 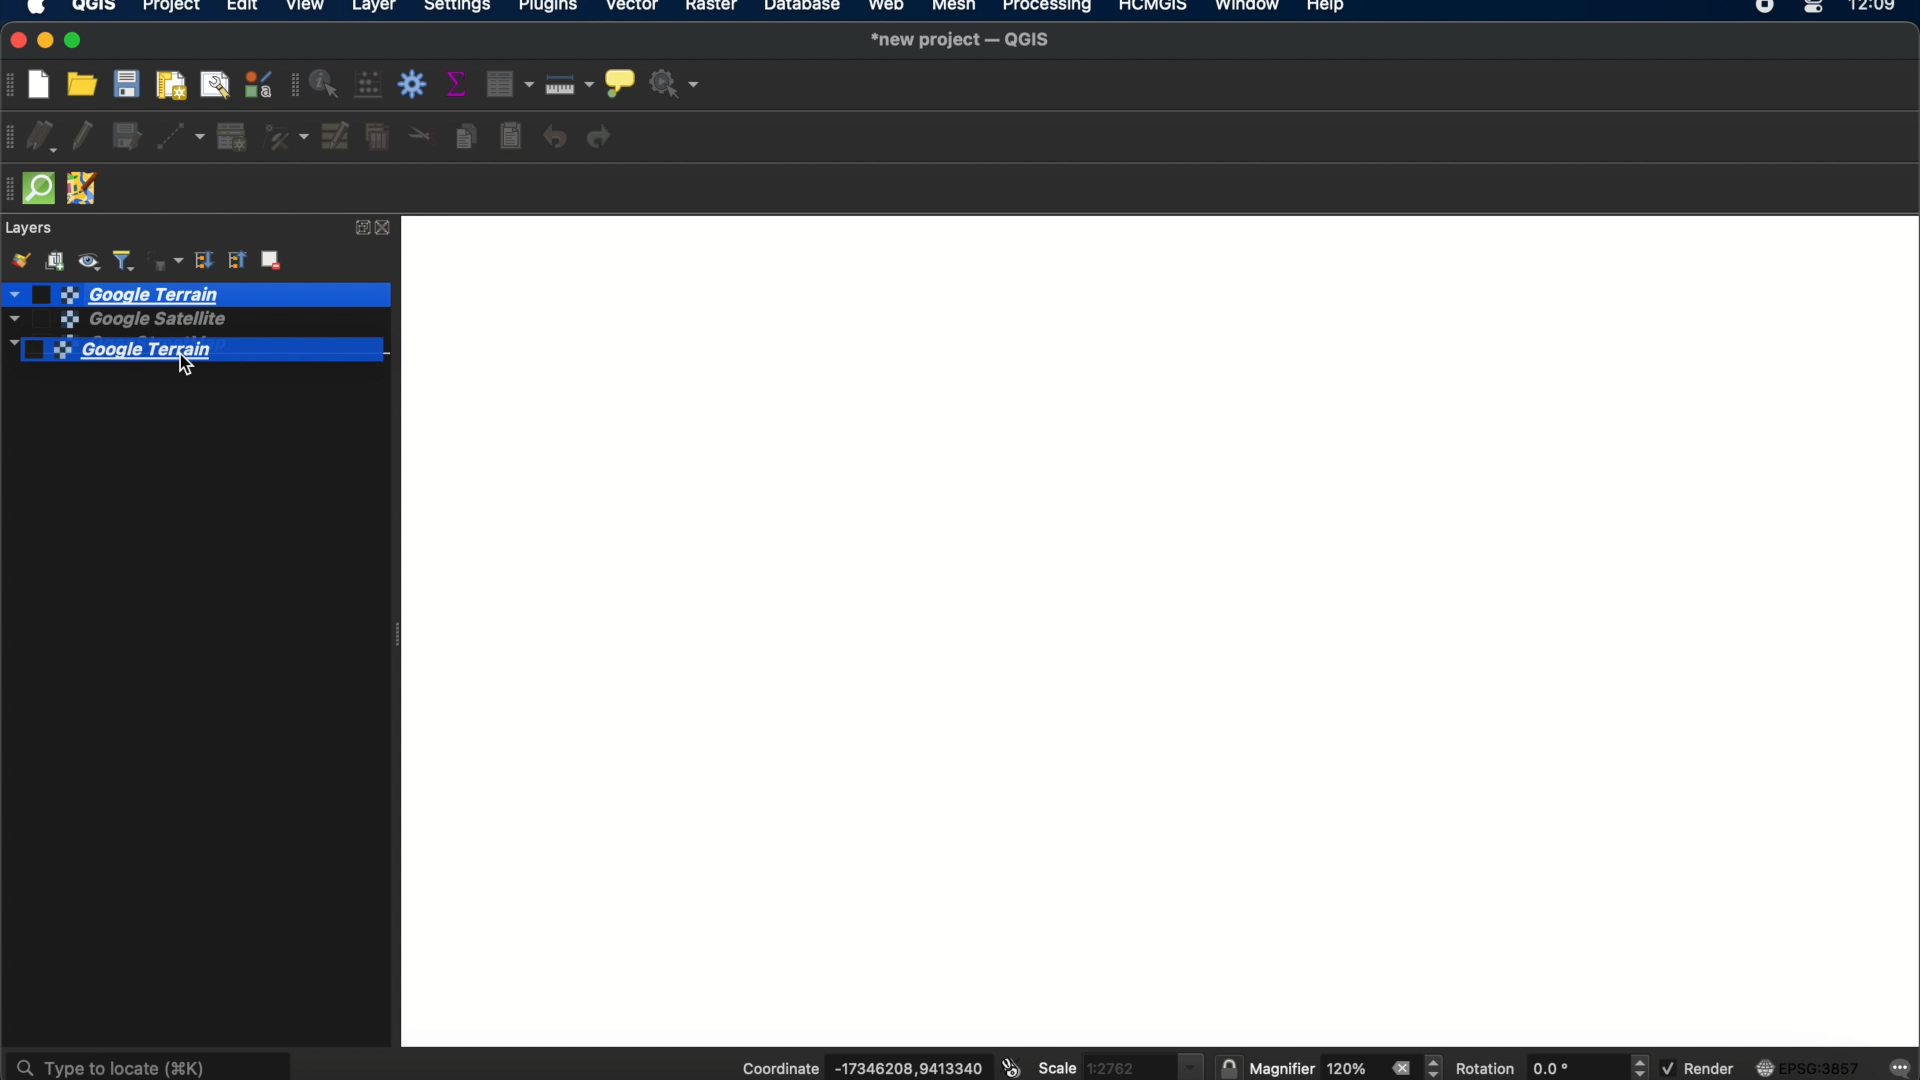 What do you see at coordinates (1400, 1068) in the screenshot?
I see `close` at bounding box center [1400, 1068].